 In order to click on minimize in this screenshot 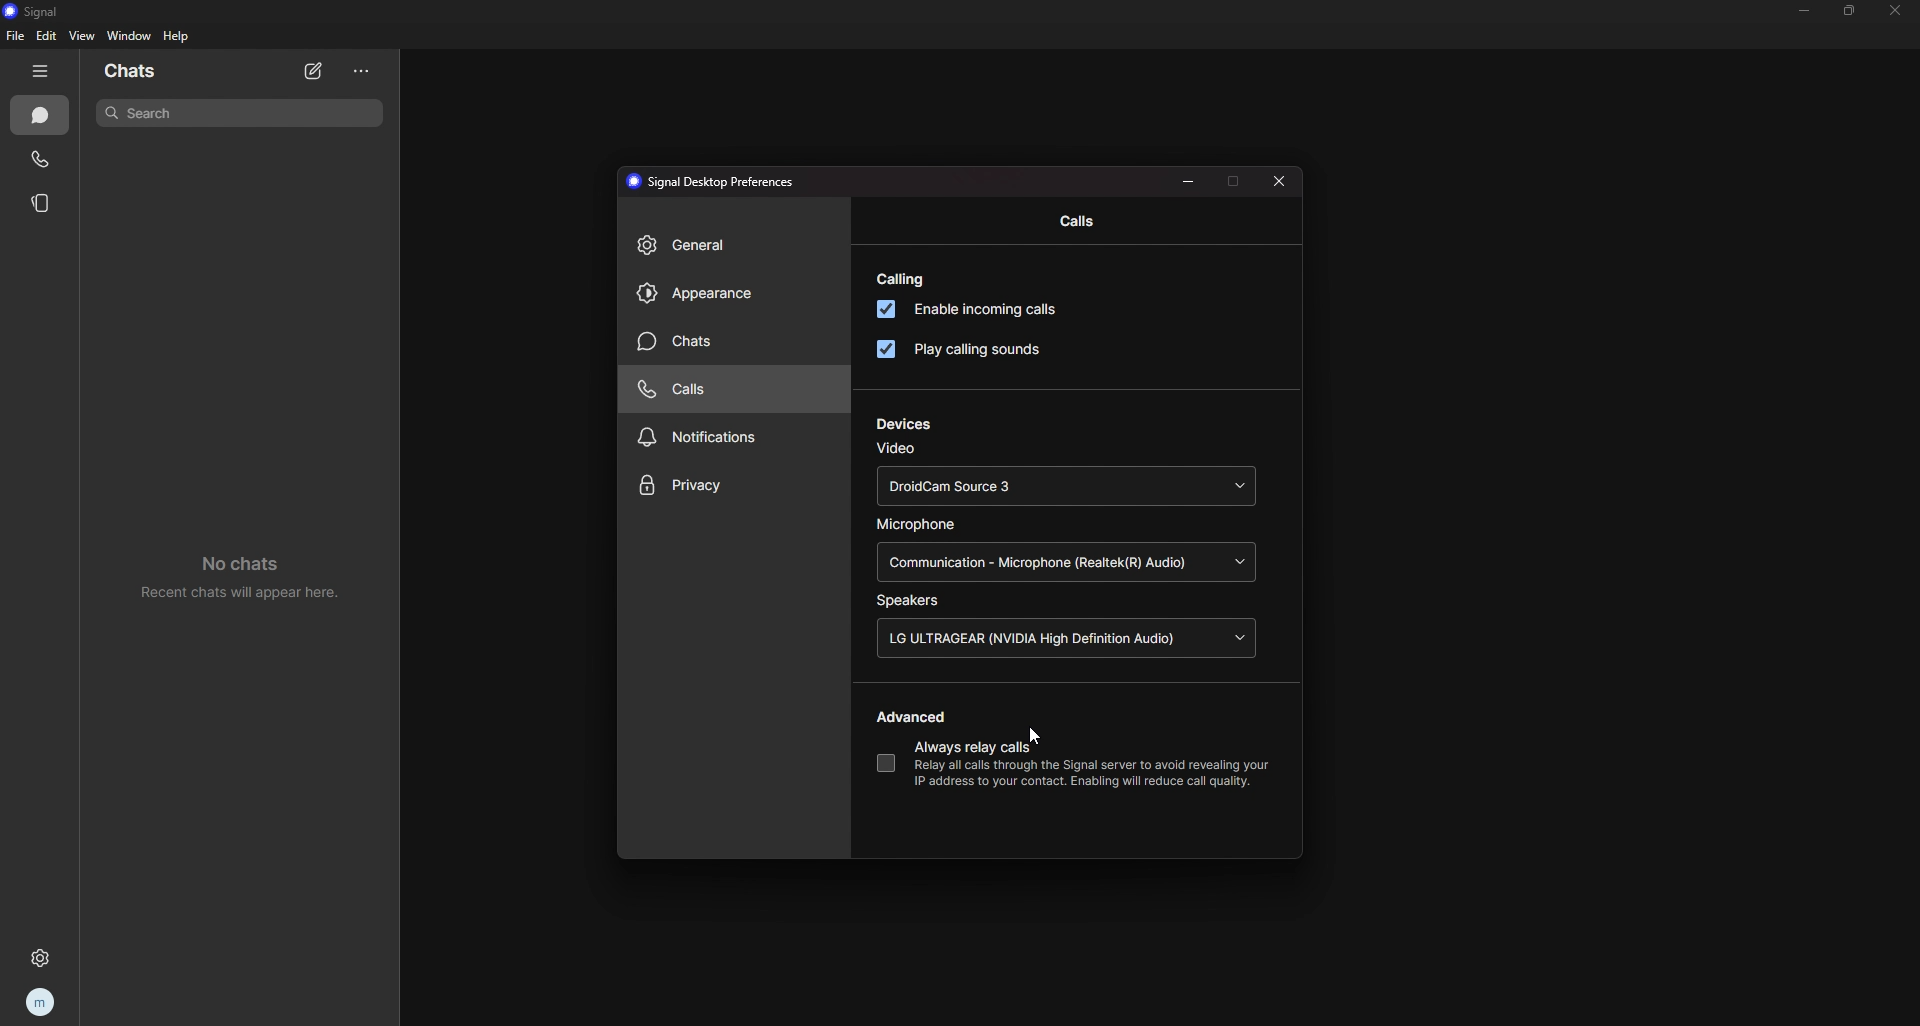, I will do `click(1806, 10)`.